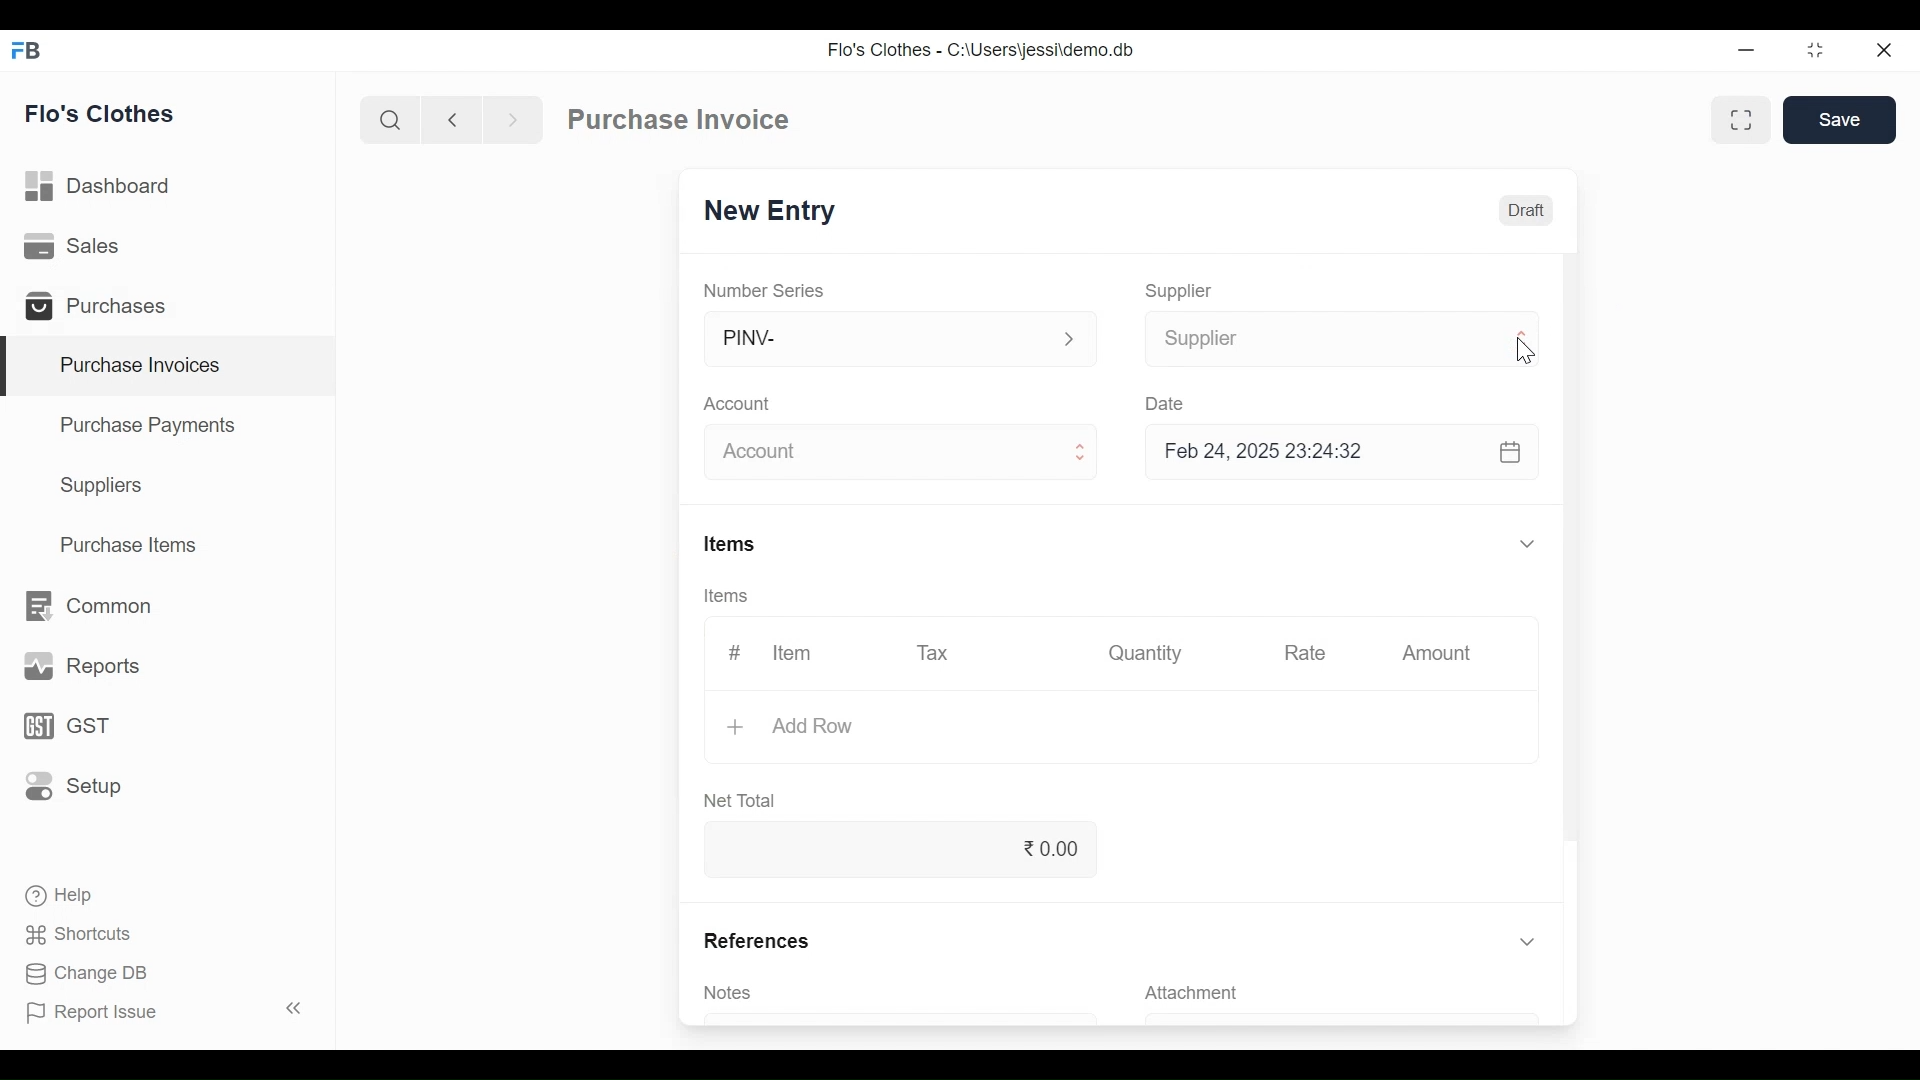  Describe the element at coordinates (793, 651) in the screenshot. I see `Item` at that location.